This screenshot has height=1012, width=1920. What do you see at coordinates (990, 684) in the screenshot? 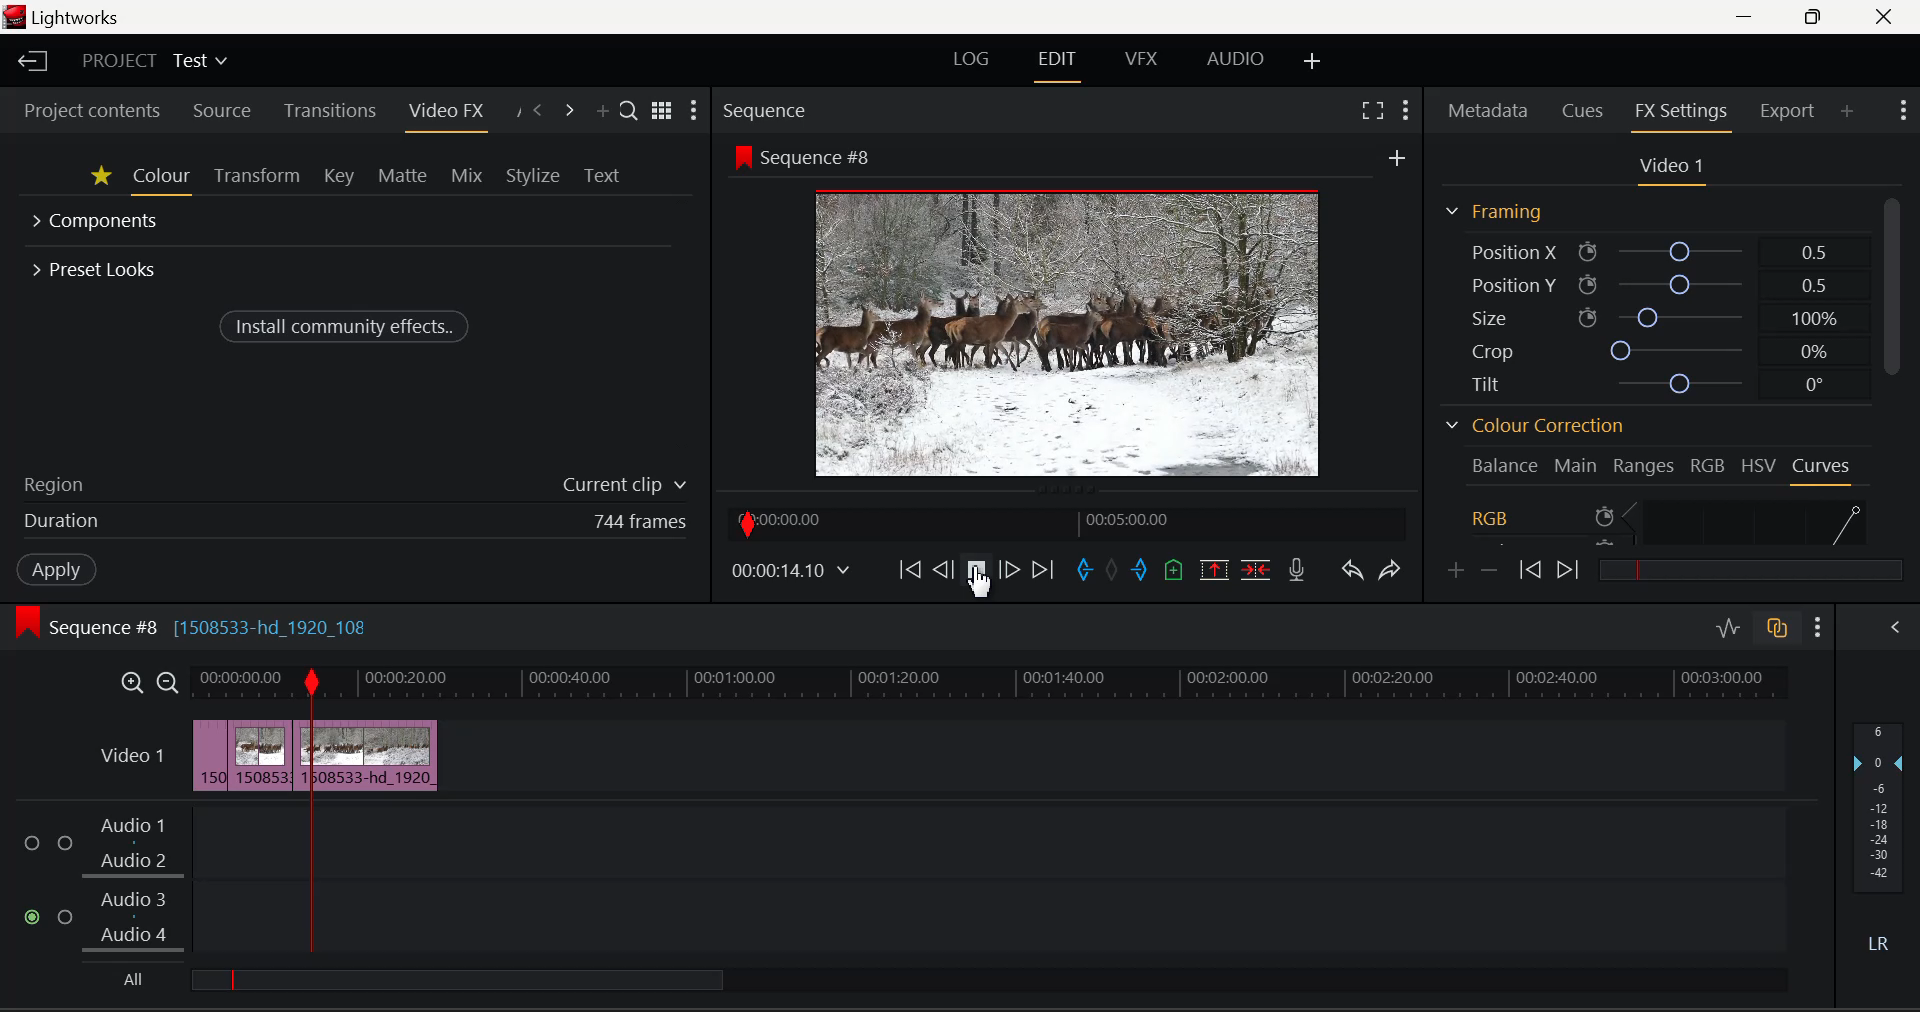
I see `Project Timeline Tracks` at bounding box center [990, 684].